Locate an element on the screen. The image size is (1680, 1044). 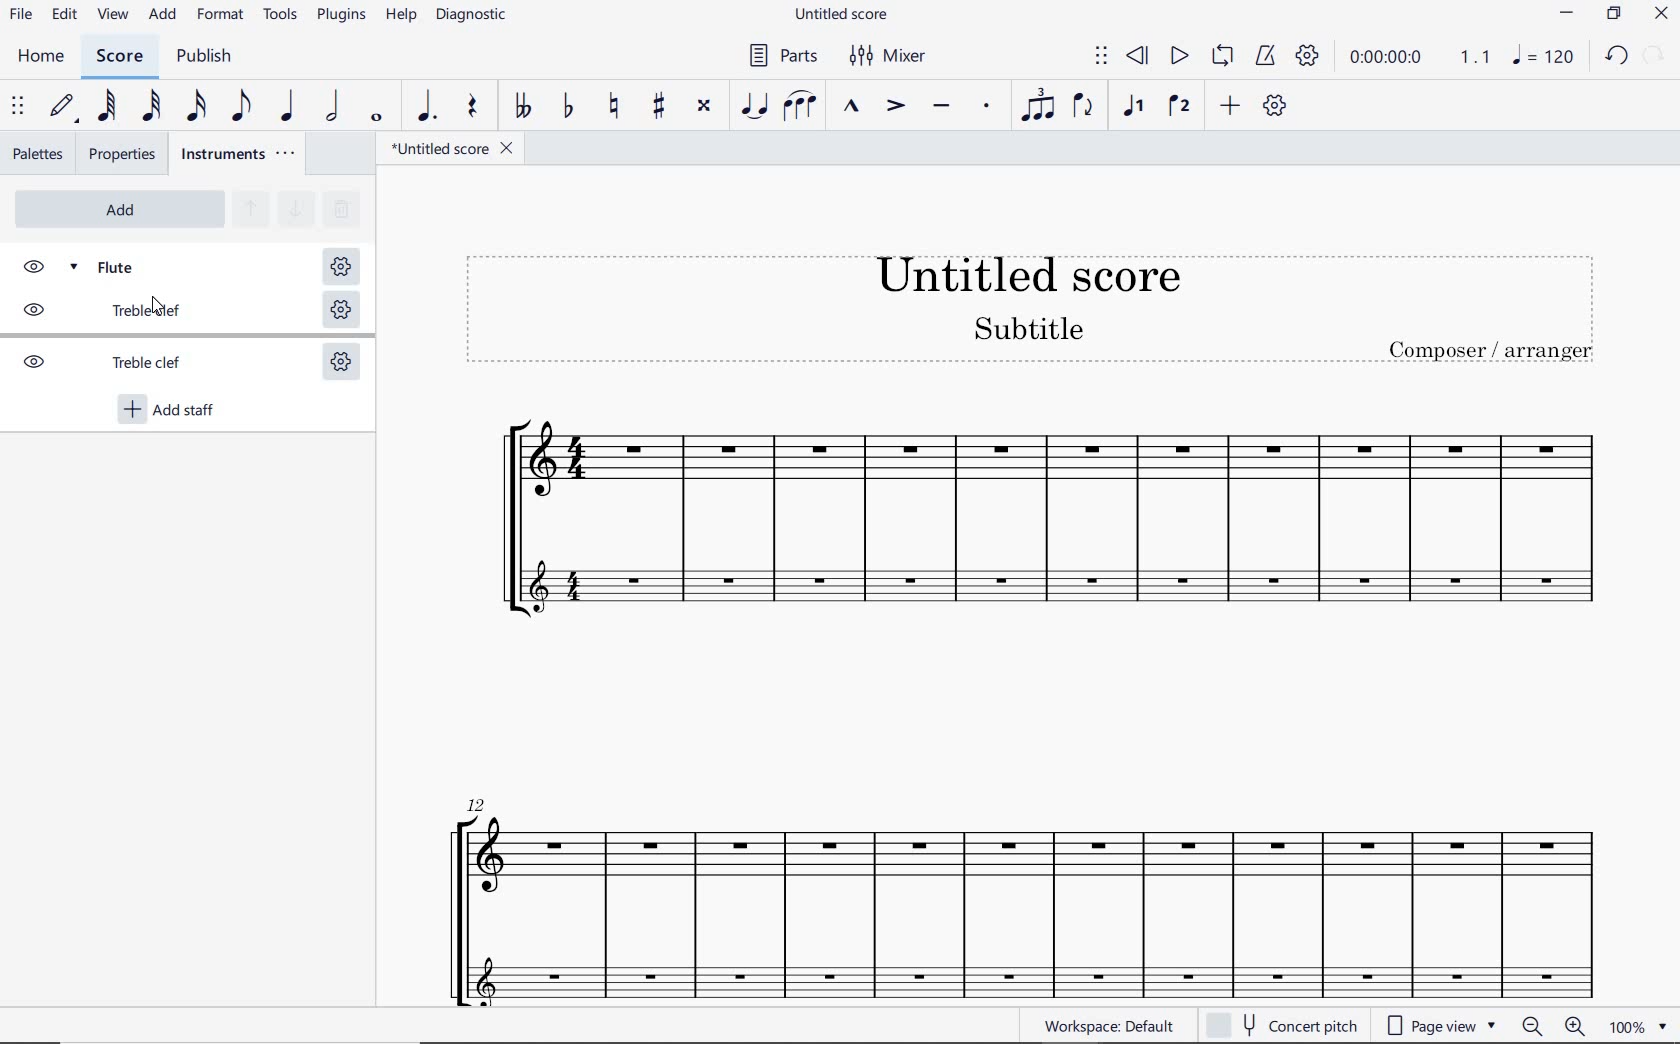
page view is located at coordinates (1439, 1024).